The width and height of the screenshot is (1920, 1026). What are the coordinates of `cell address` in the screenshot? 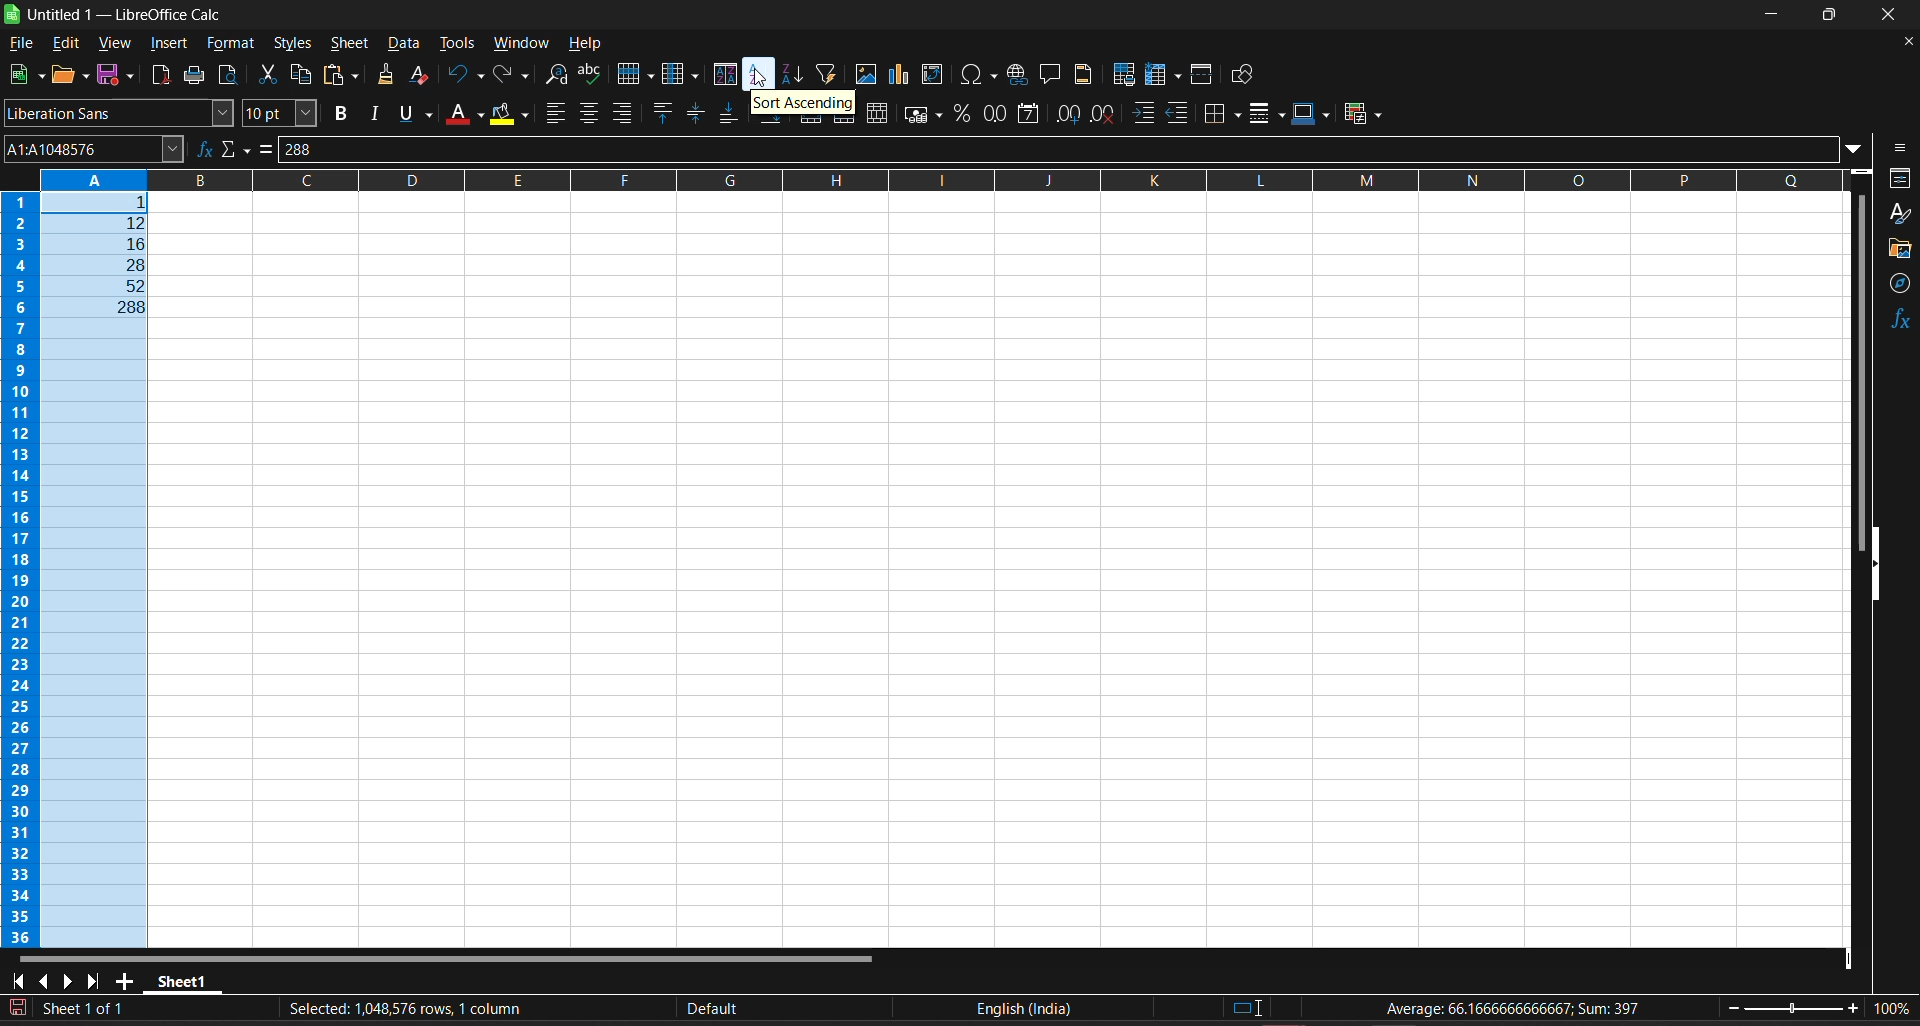 It's located at (93, 150).